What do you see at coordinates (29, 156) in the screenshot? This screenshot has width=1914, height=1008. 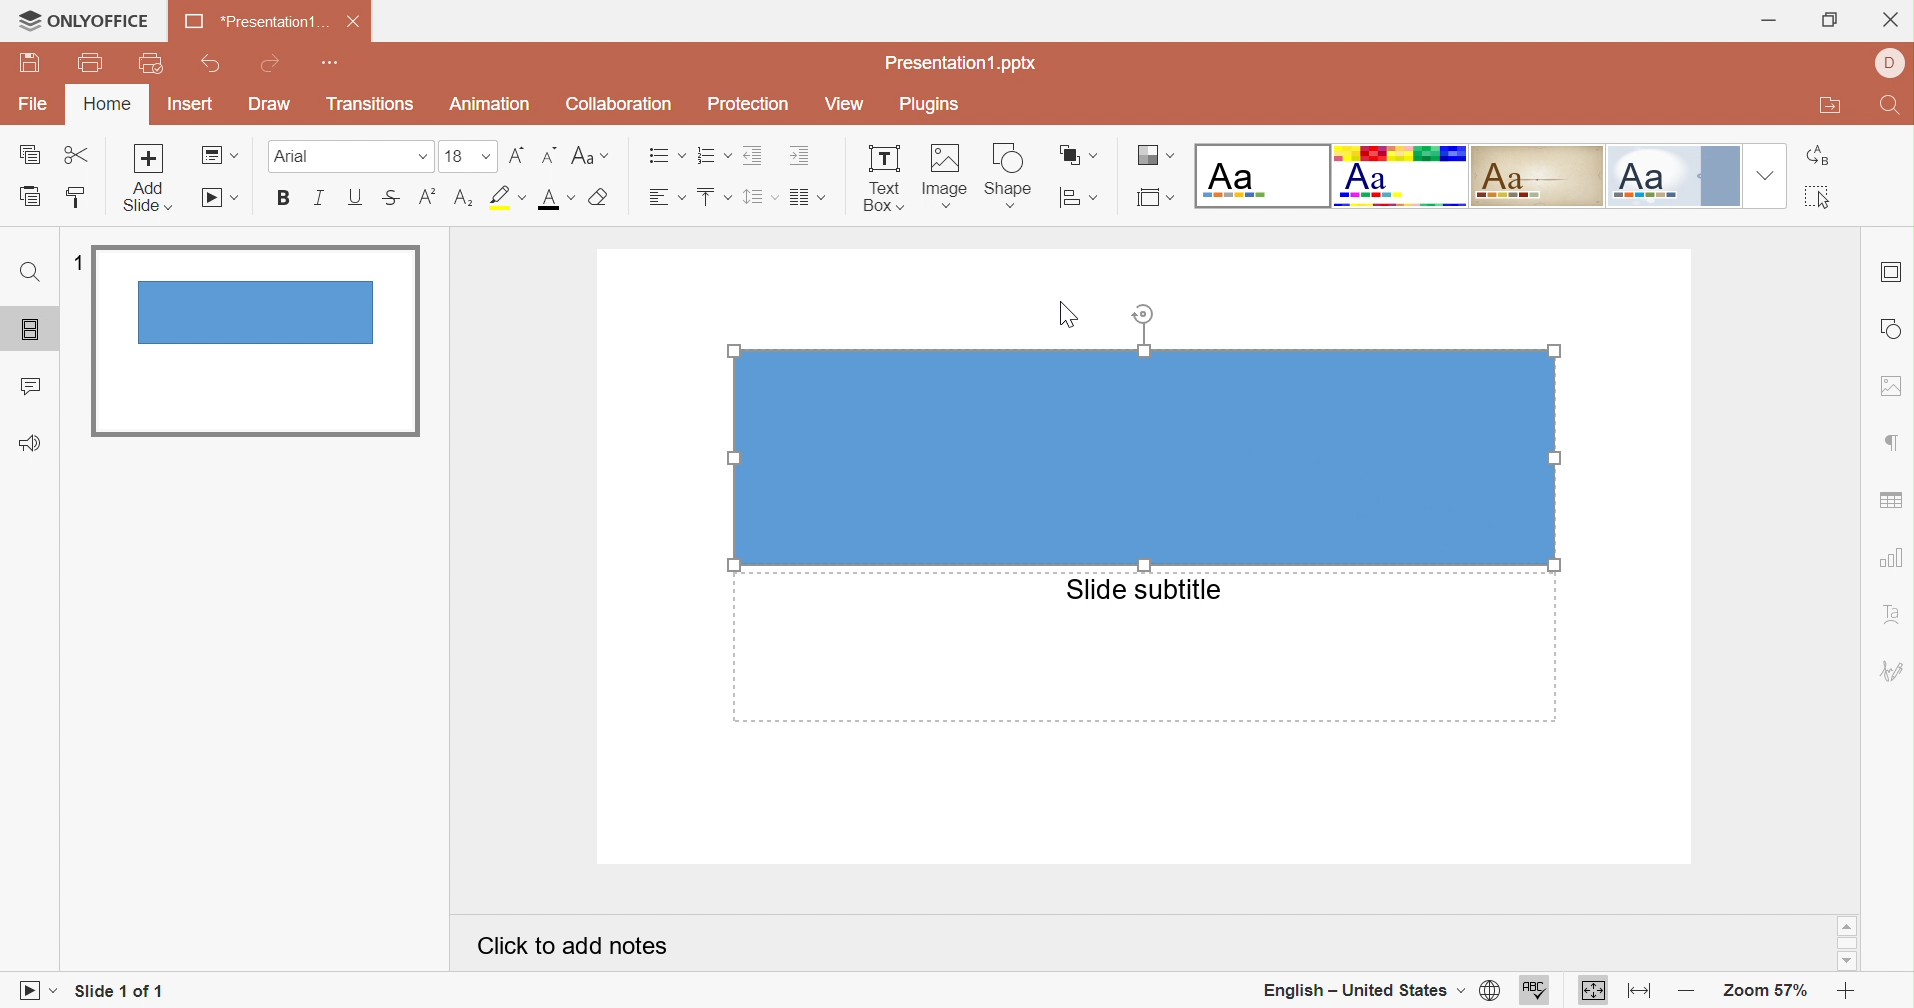 I see `Copy` at bounding box center [29, 156].